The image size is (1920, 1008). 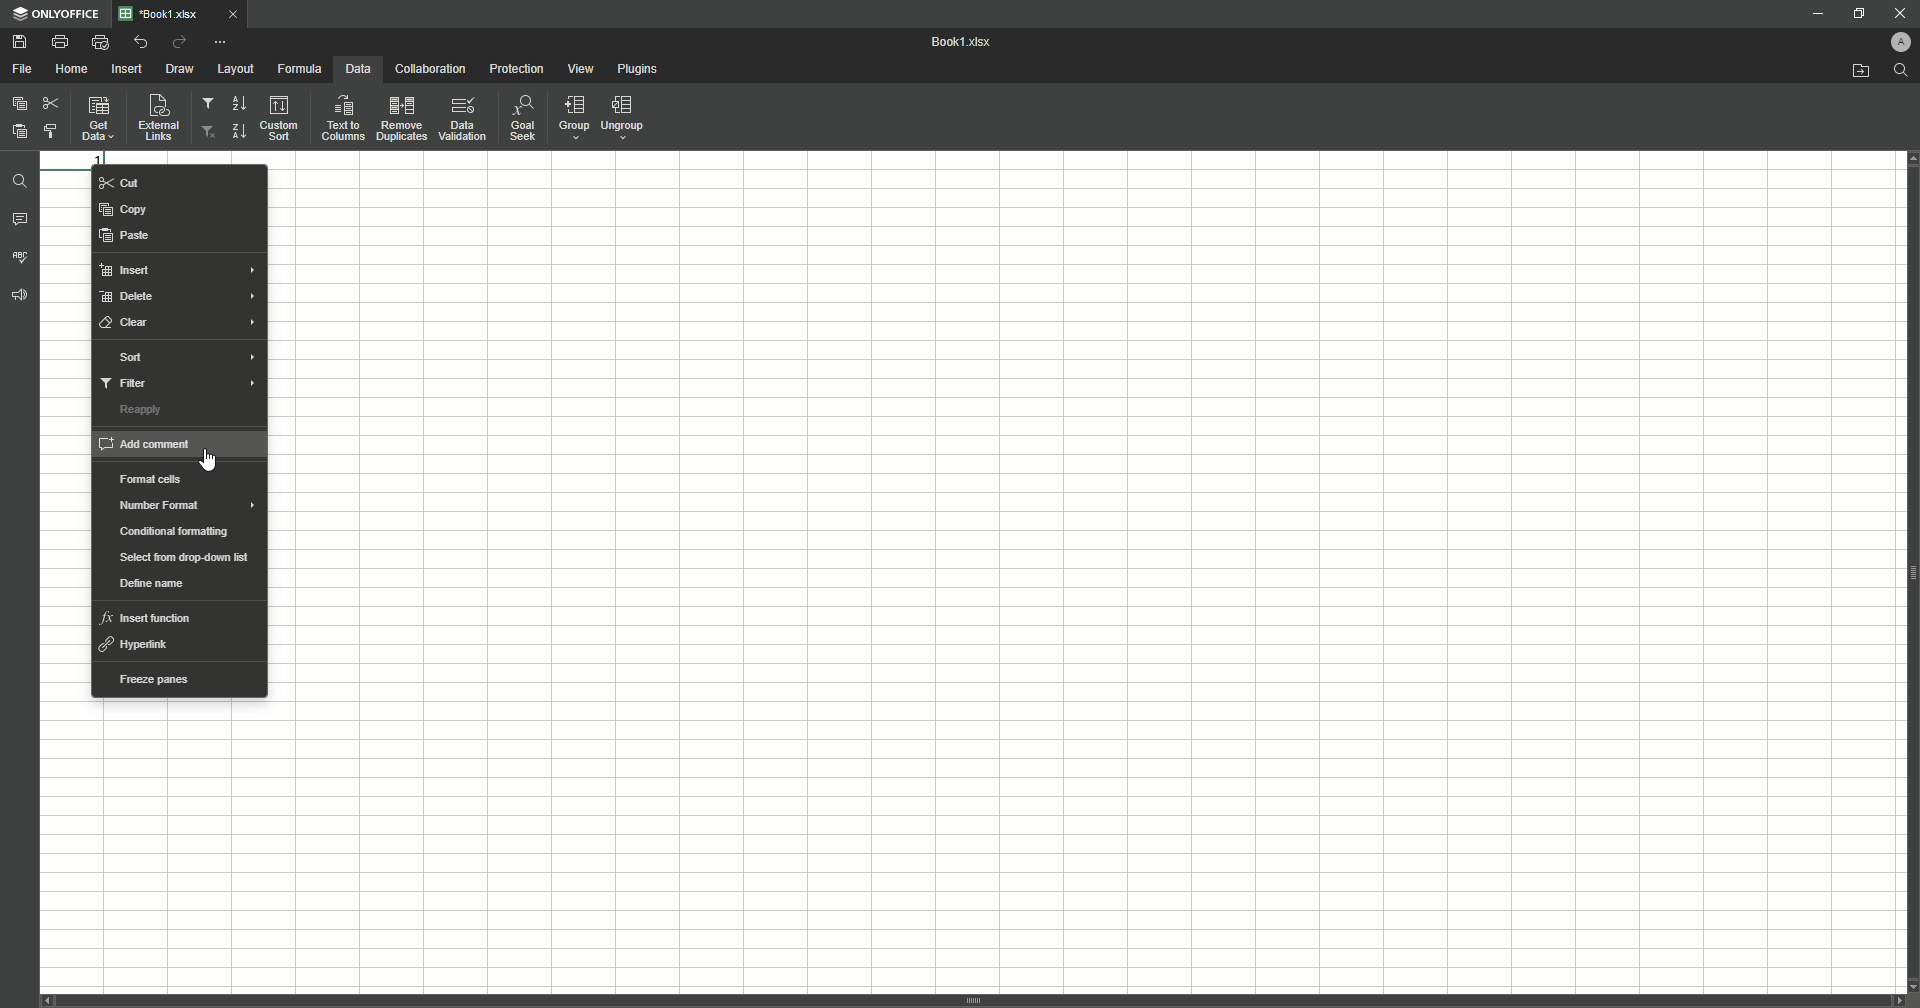 I want to click on vertical scroll bar, so click(x=973, y=1001).